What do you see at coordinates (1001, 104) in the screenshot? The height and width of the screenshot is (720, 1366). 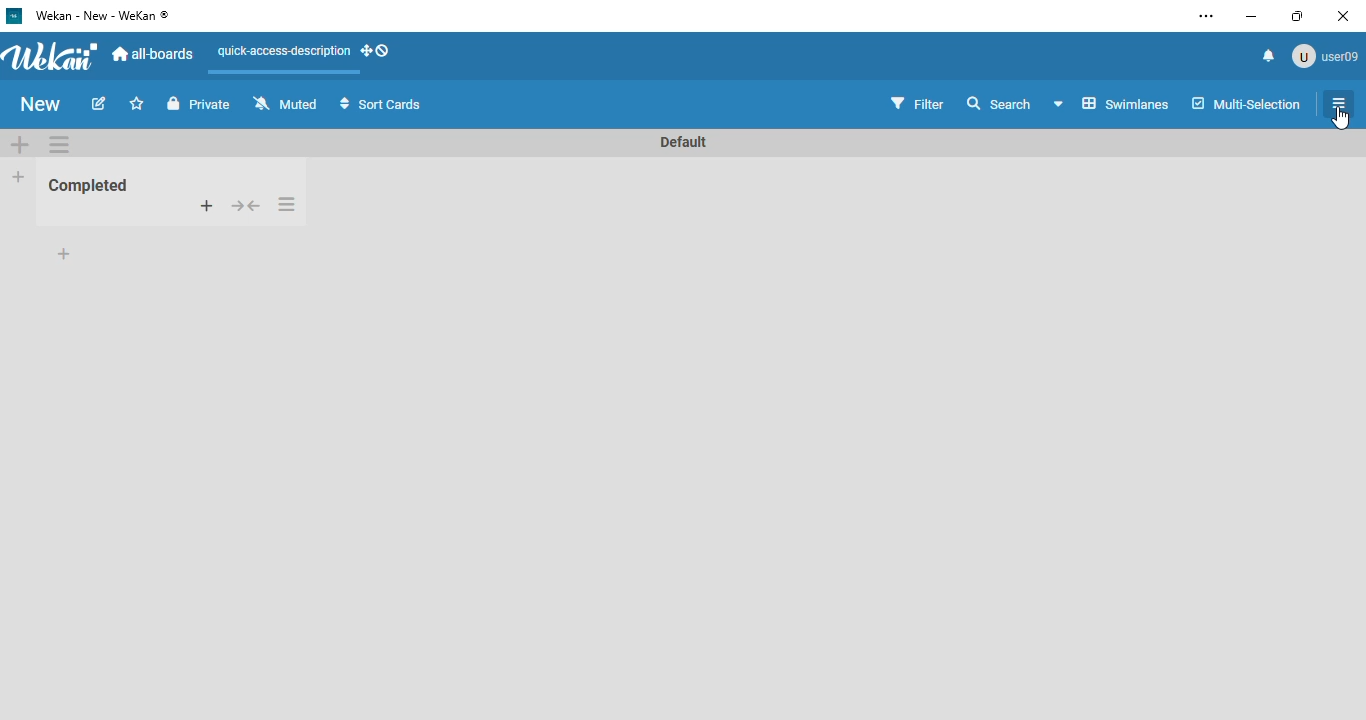 I see `search` at bounding box center [1001, 104].